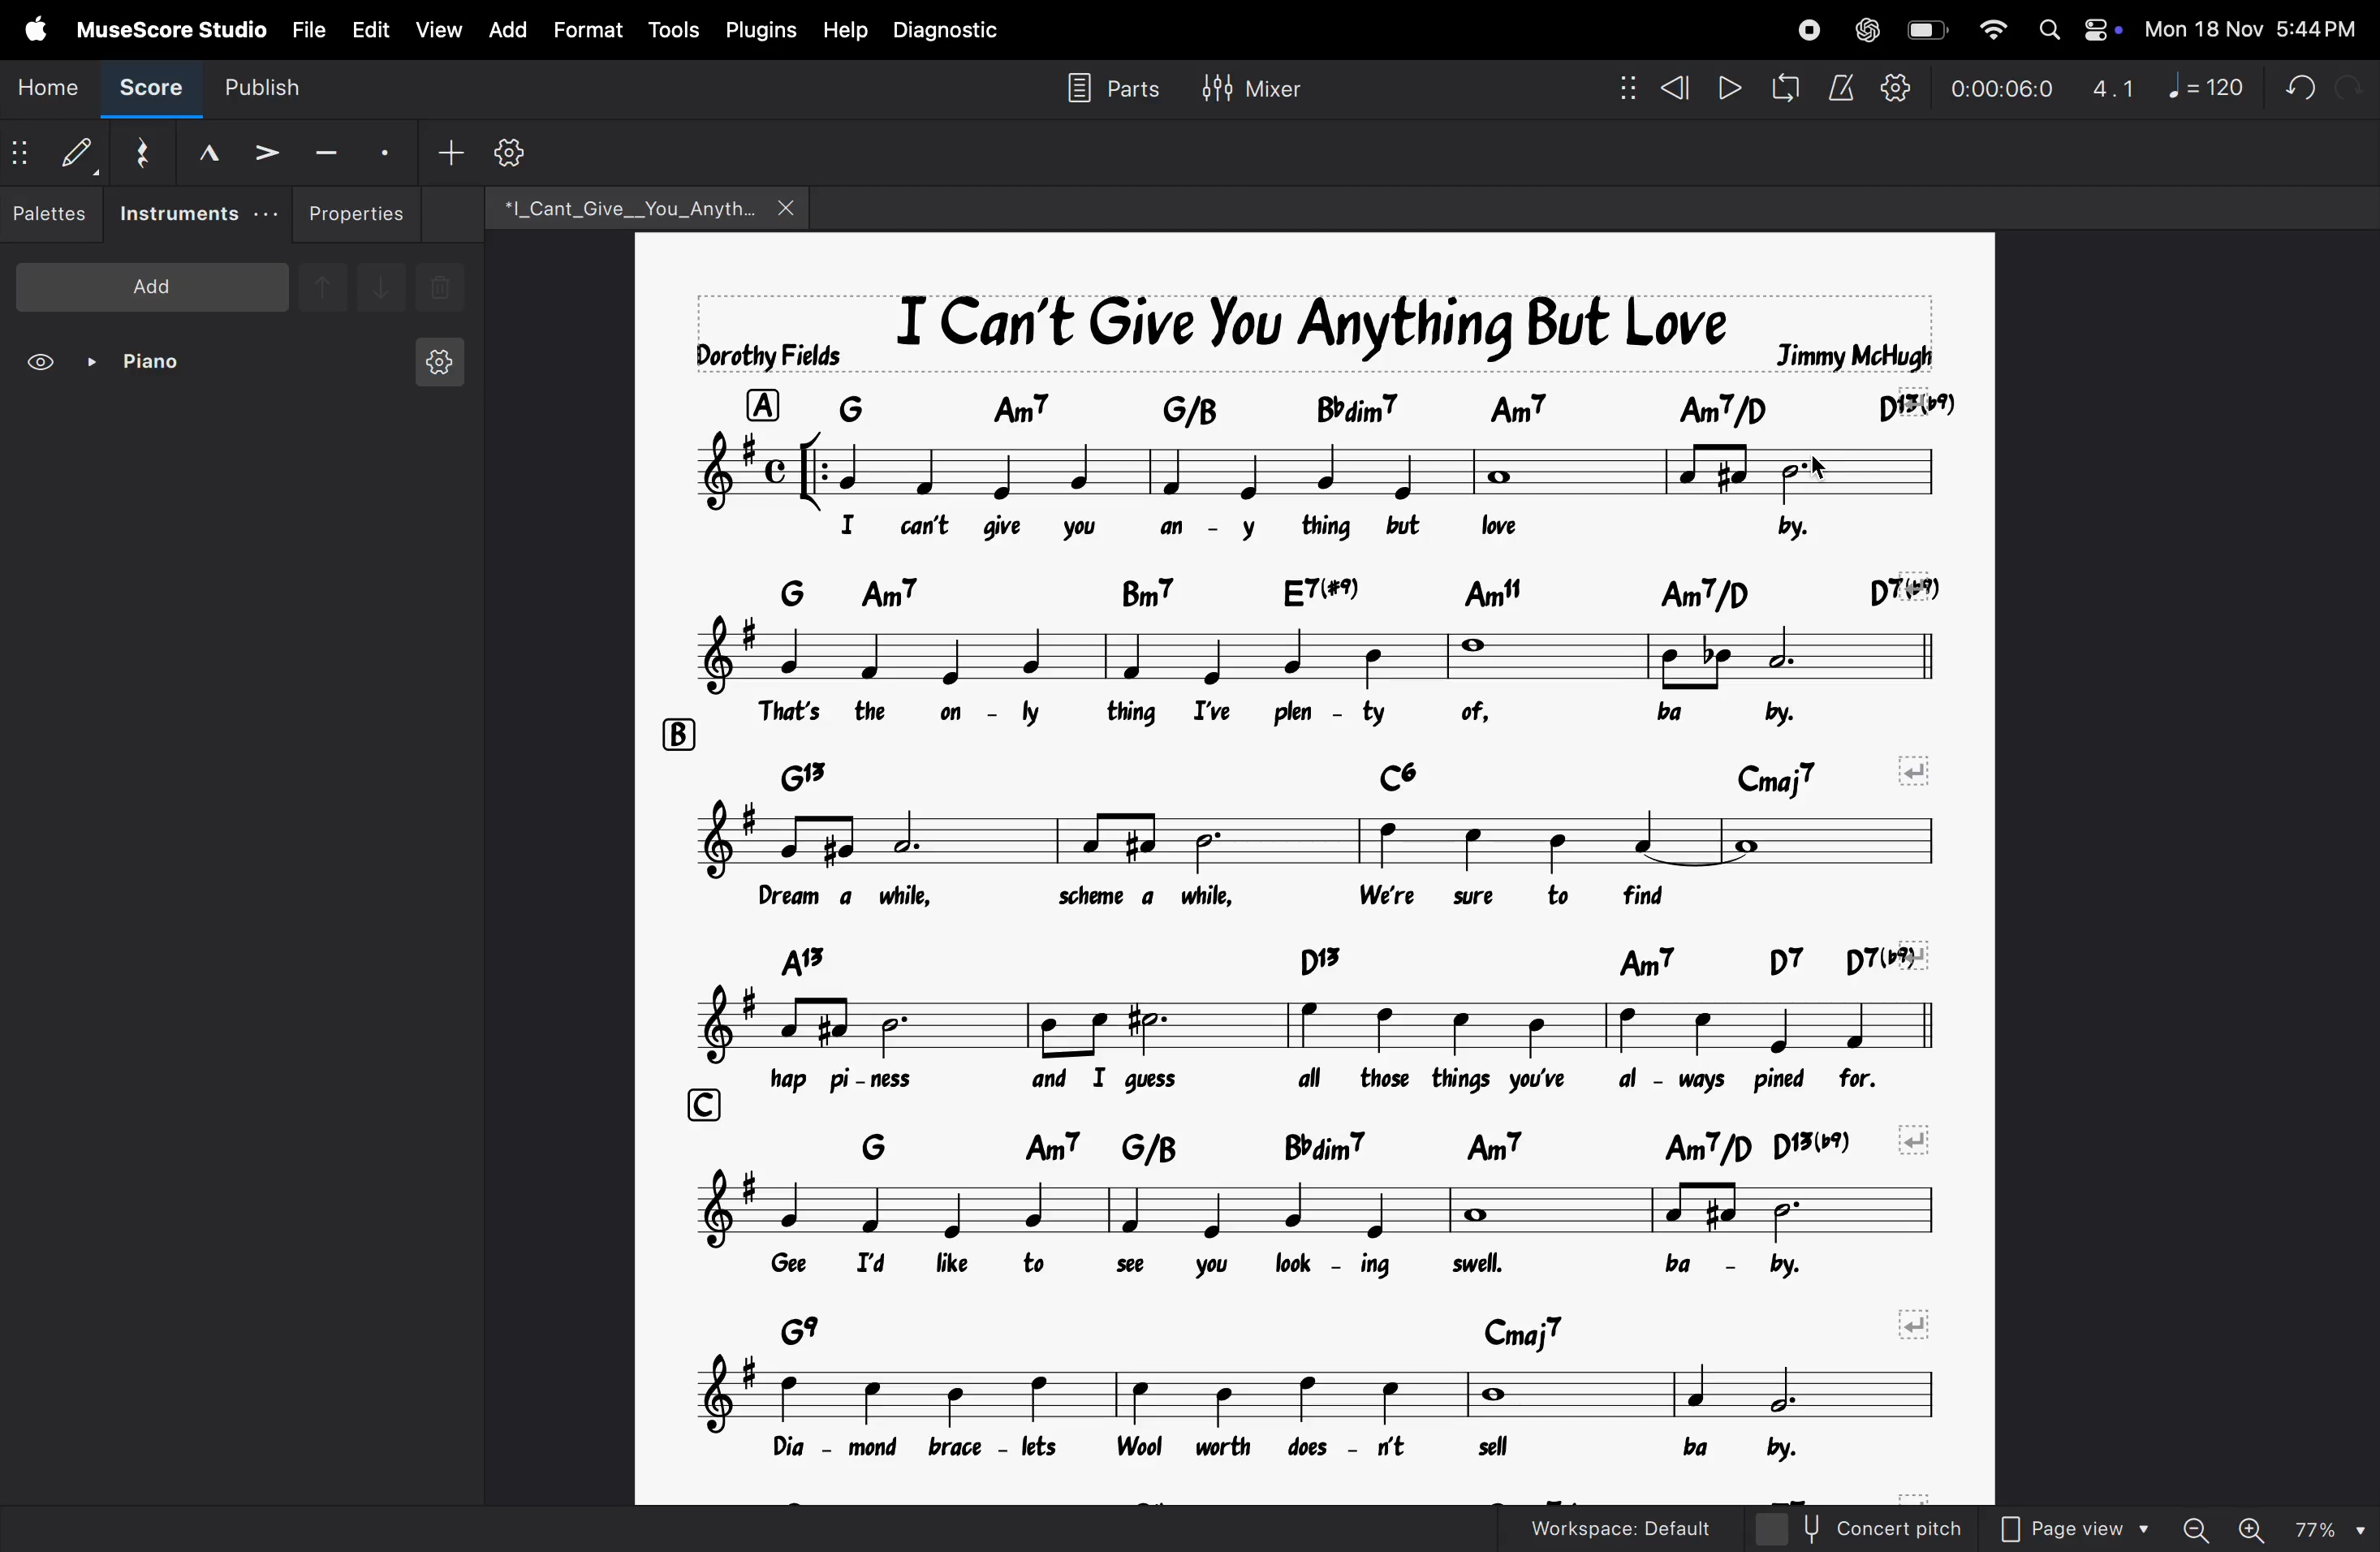 This screenshot has height=1552, width=2380. I want to click on battery, so click(1922, 29).